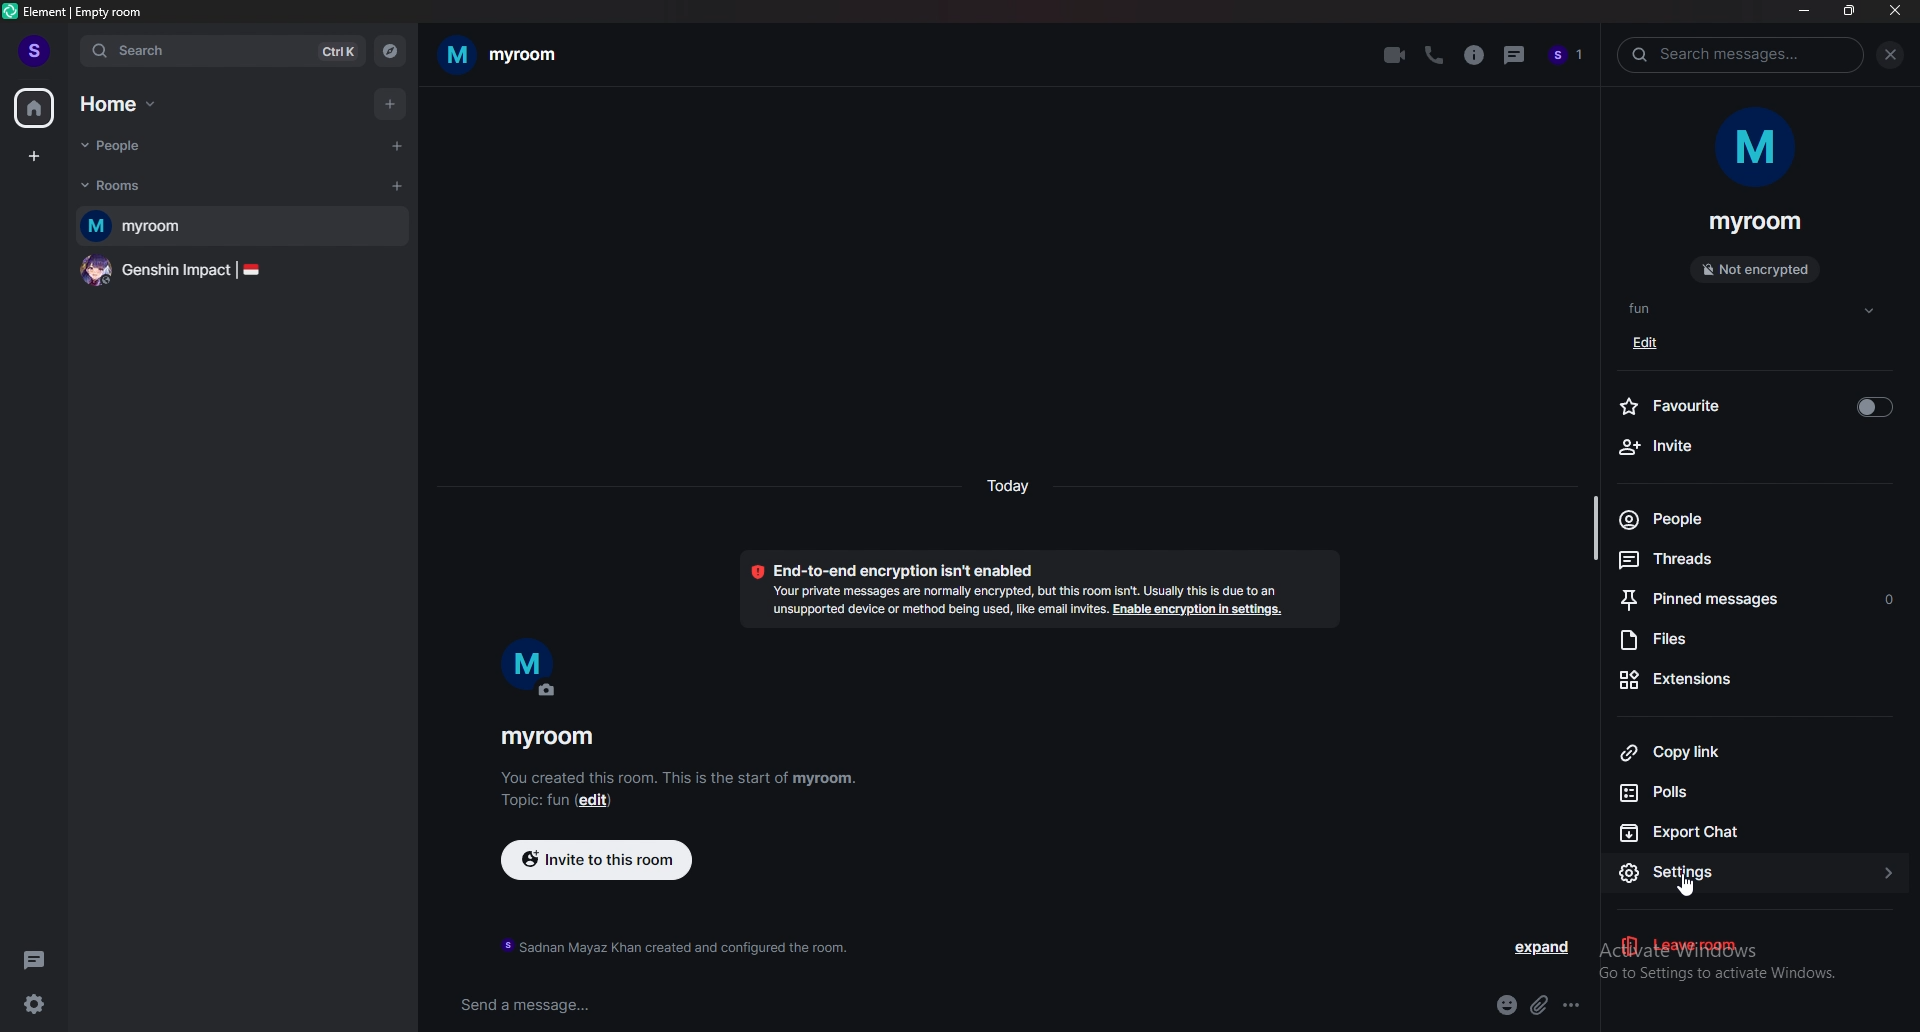  I want to click on create a space, so click(32, 159).